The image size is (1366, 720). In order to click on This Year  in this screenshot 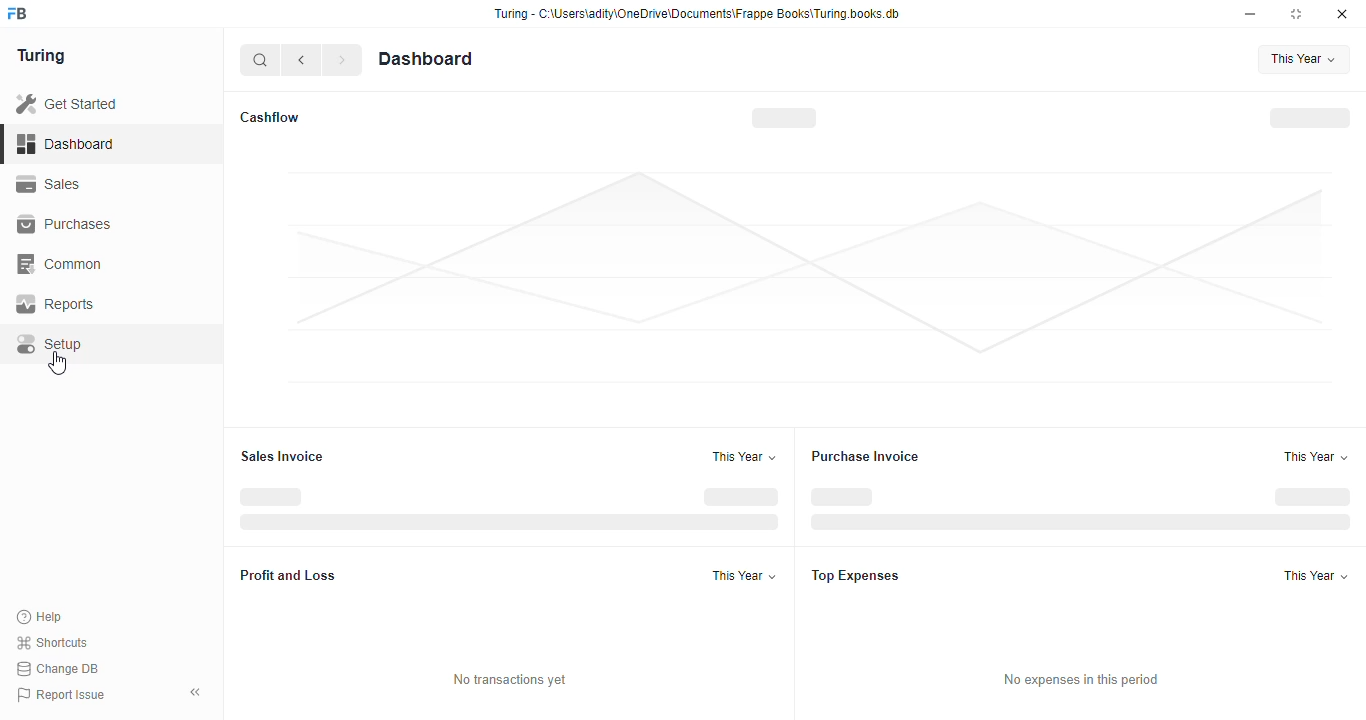, I will do `click(1313, 458)`.